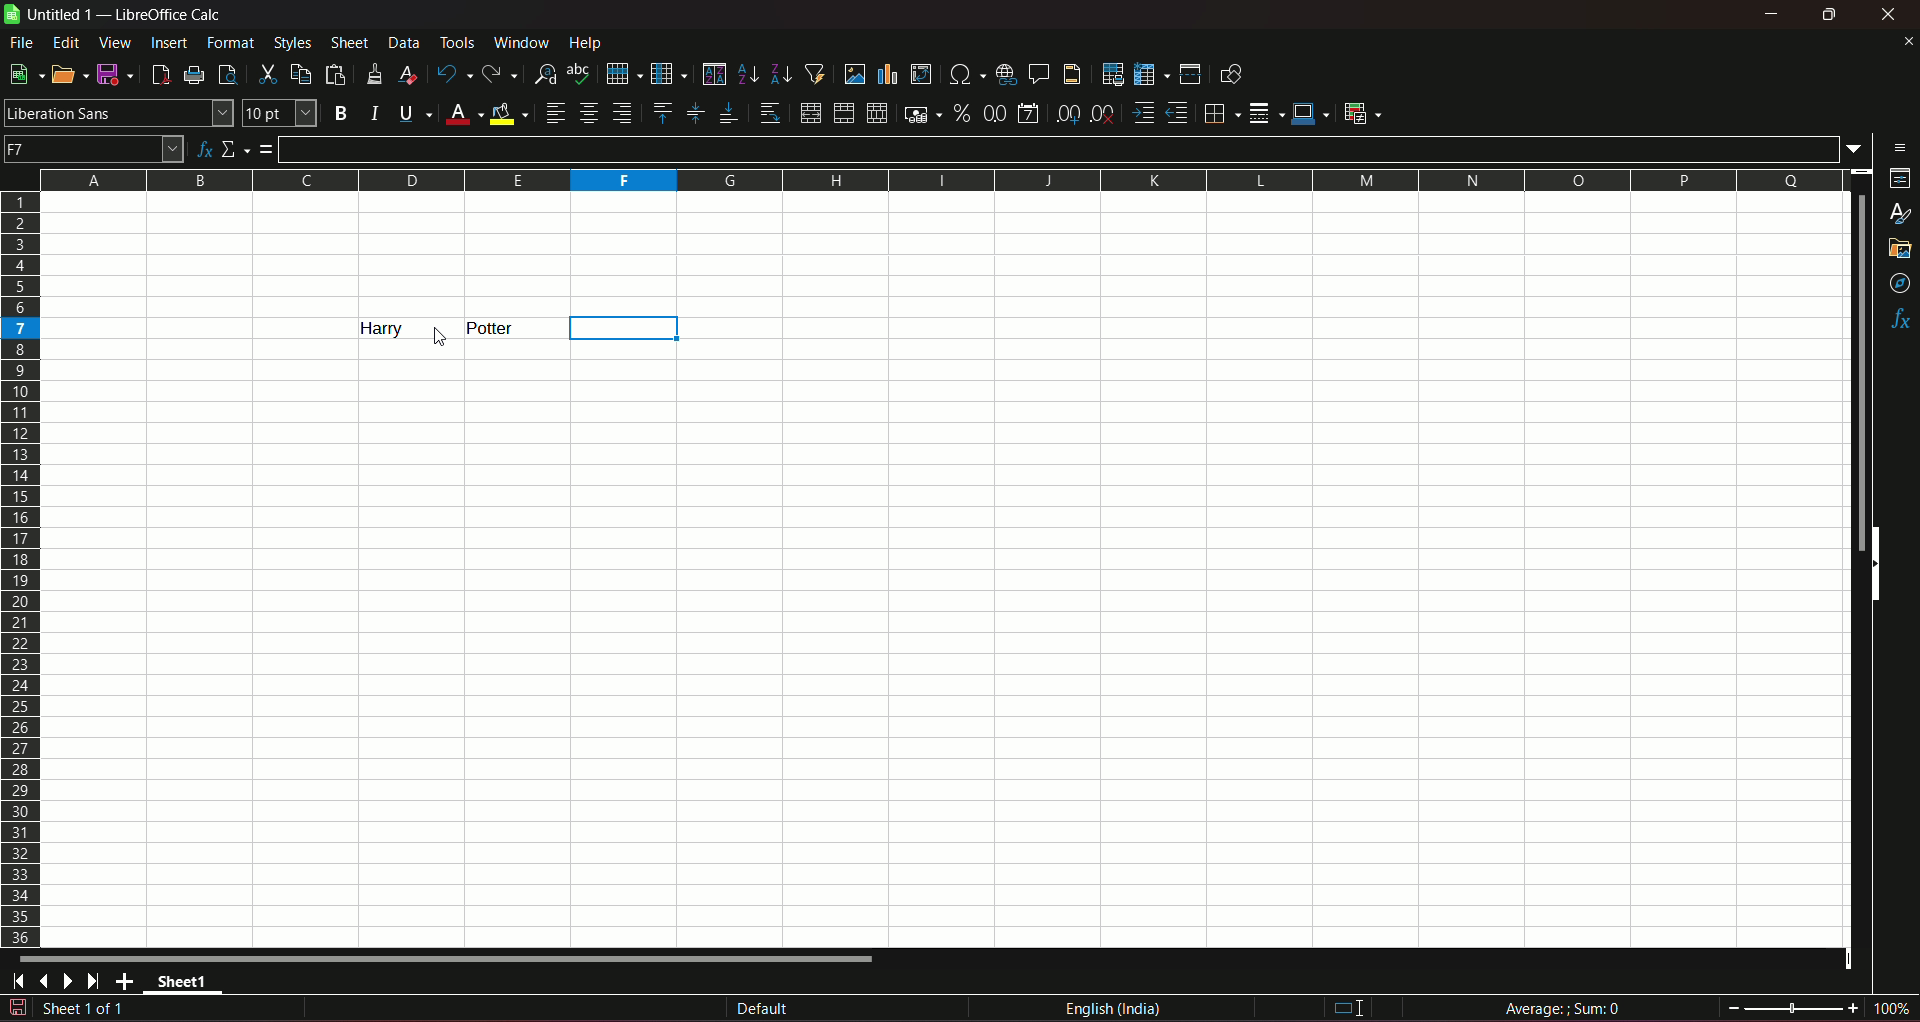 This screenshot has width=1920, height=1022. What do you see at coordinates (404, 42) in the screenshot?
I see `data` at bounding box center [404, 42].